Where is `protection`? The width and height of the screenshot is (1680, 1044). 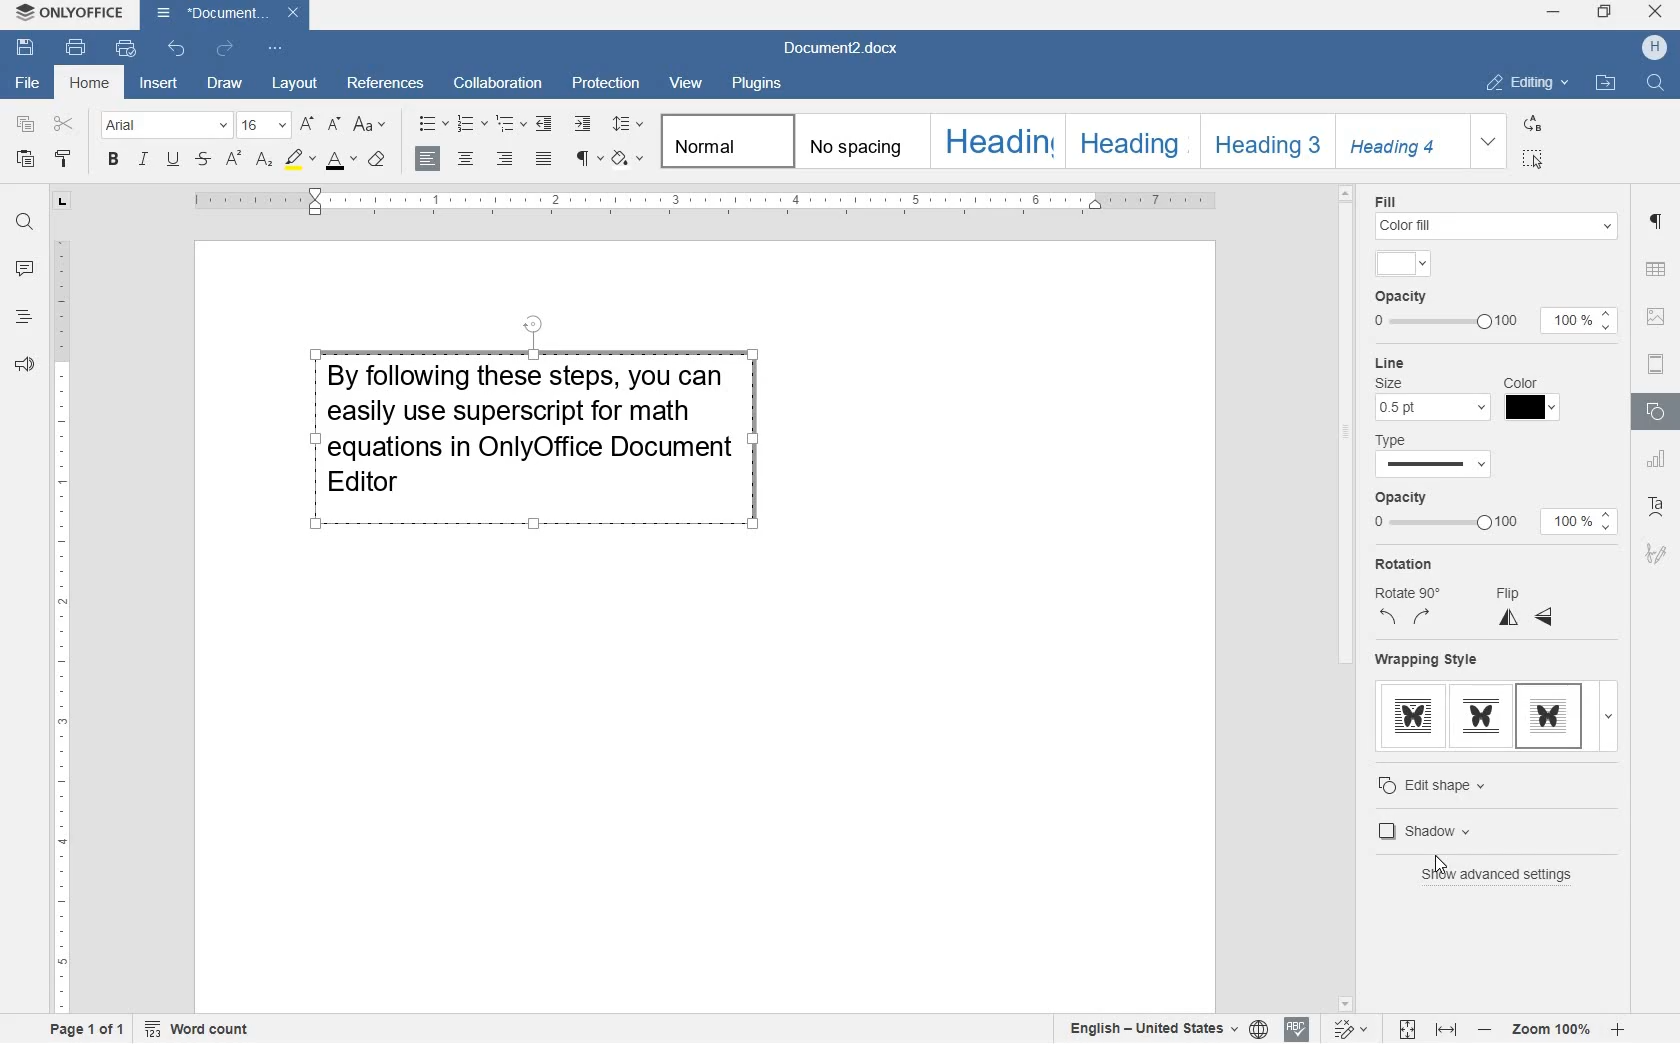 protection is located at coordinates (607, 81).